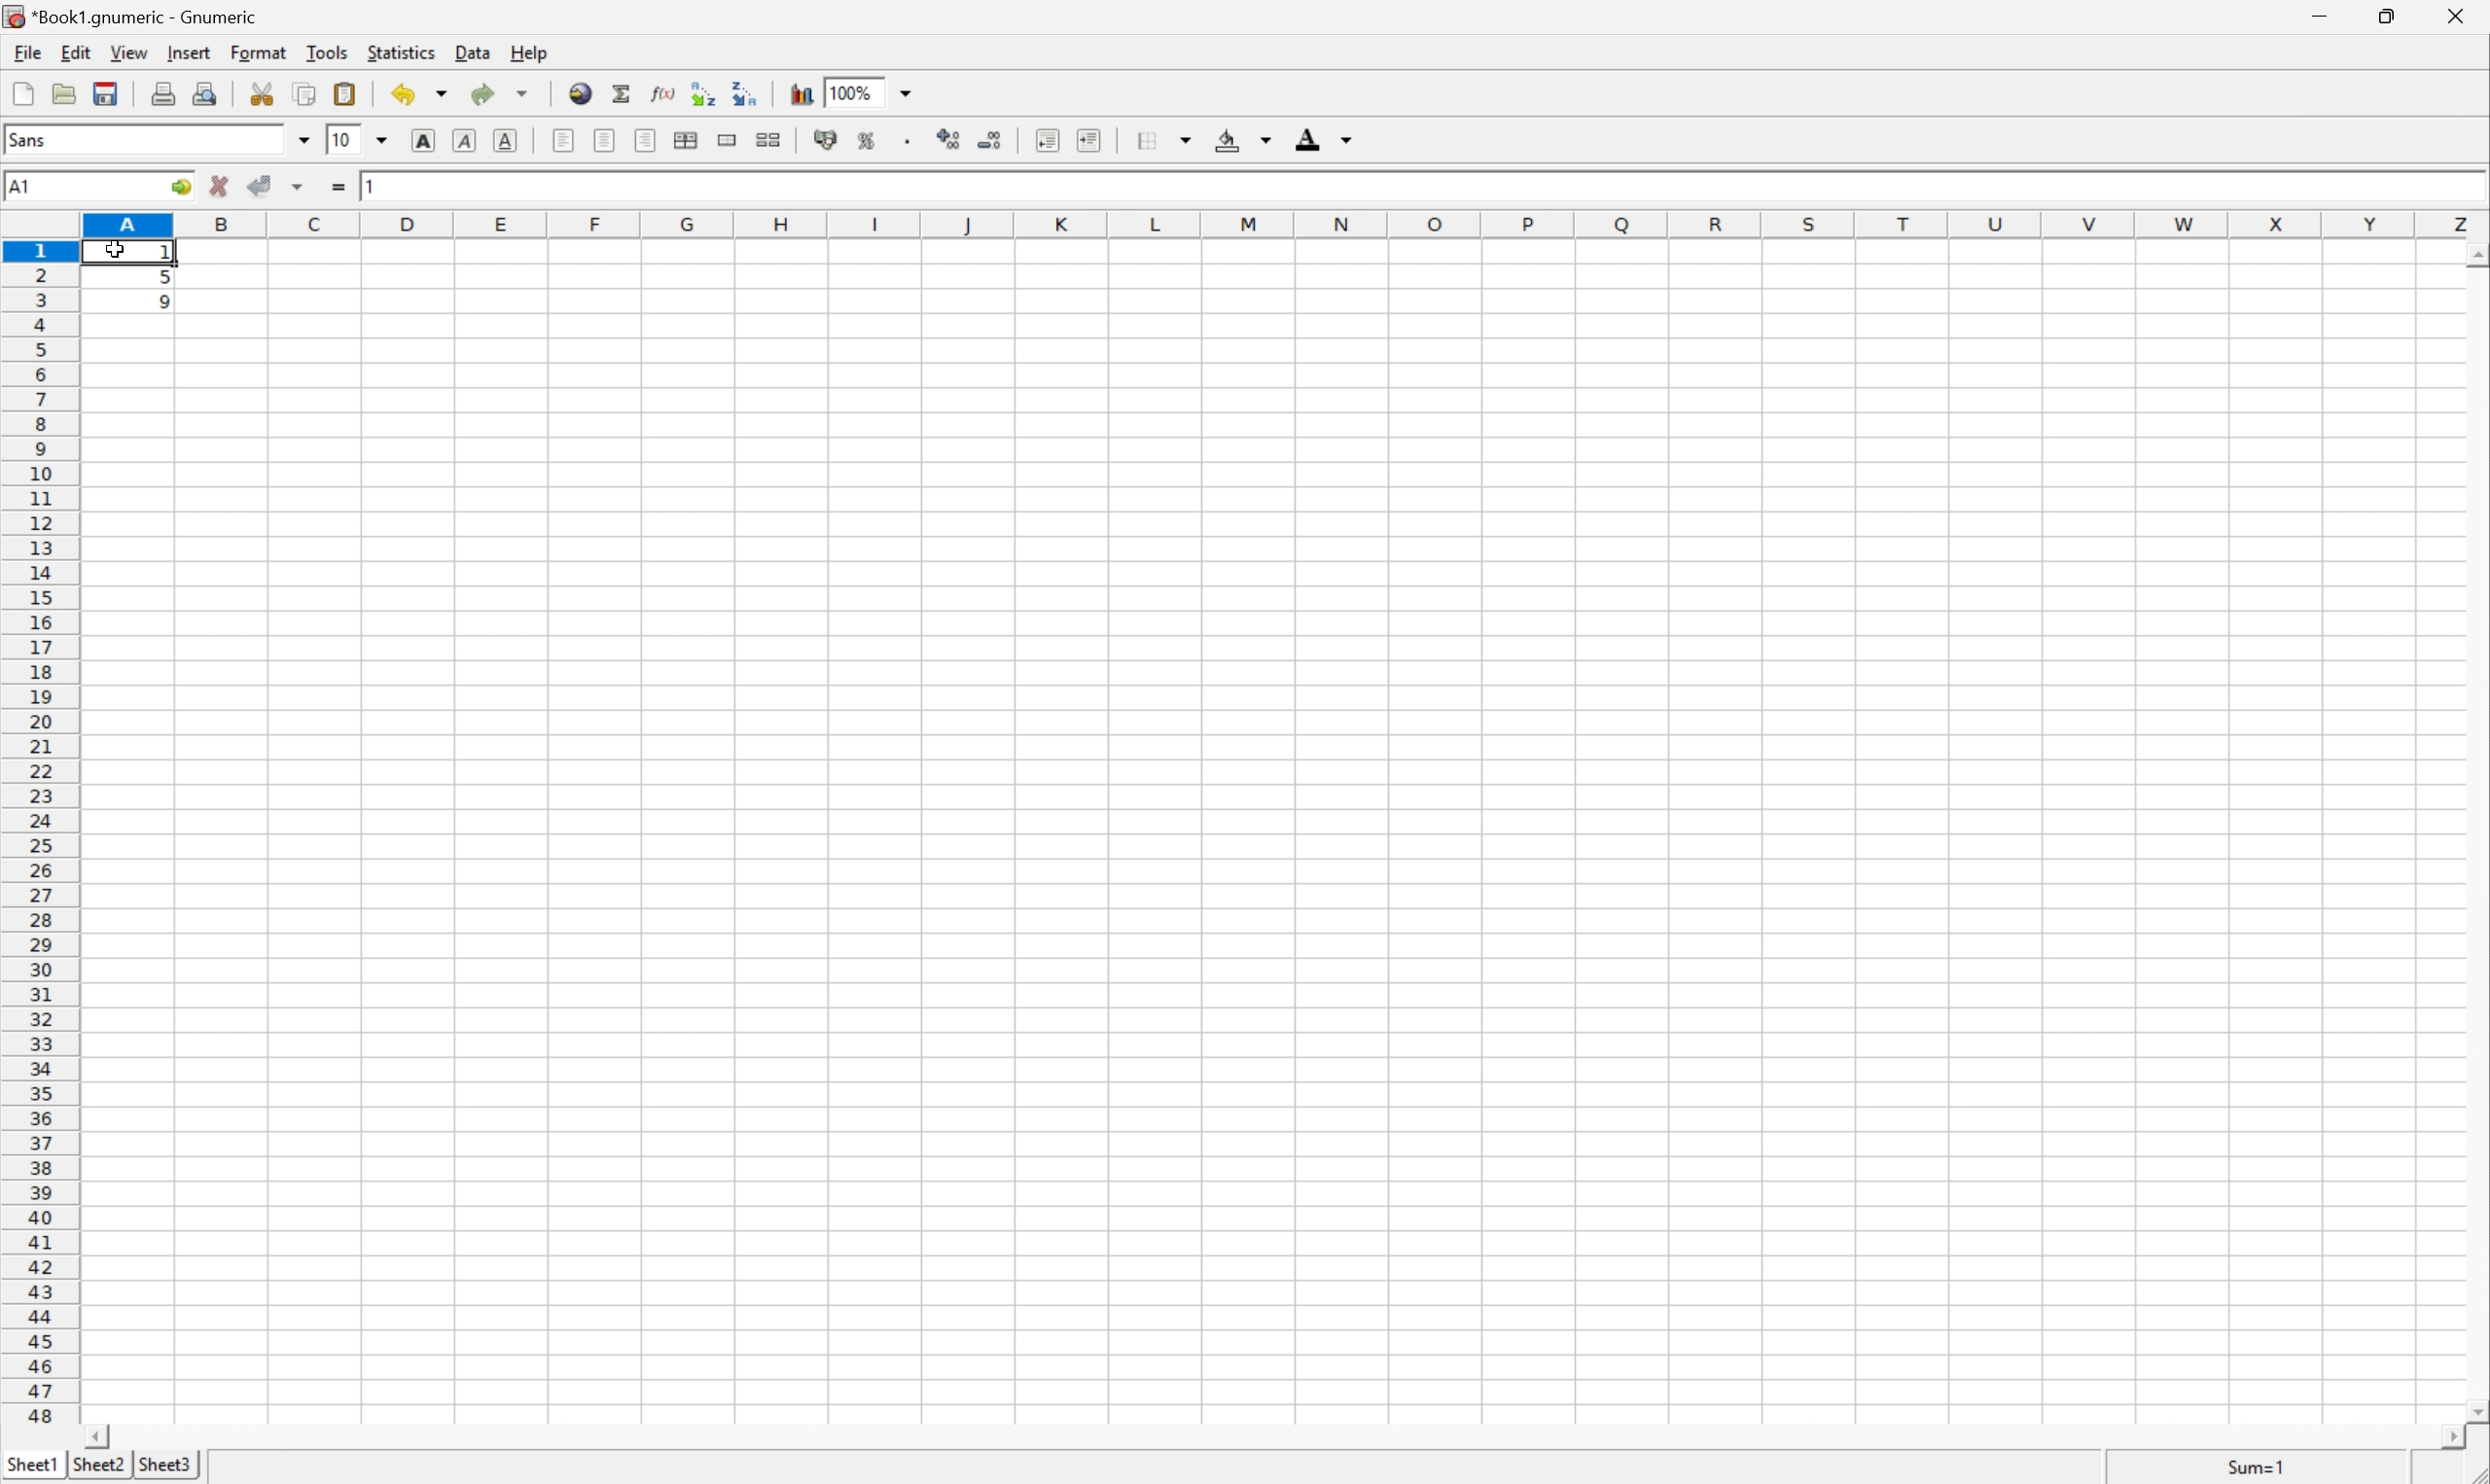 The image size is (2490, 1484). I want to click on sheet2, so click(98, 1470).